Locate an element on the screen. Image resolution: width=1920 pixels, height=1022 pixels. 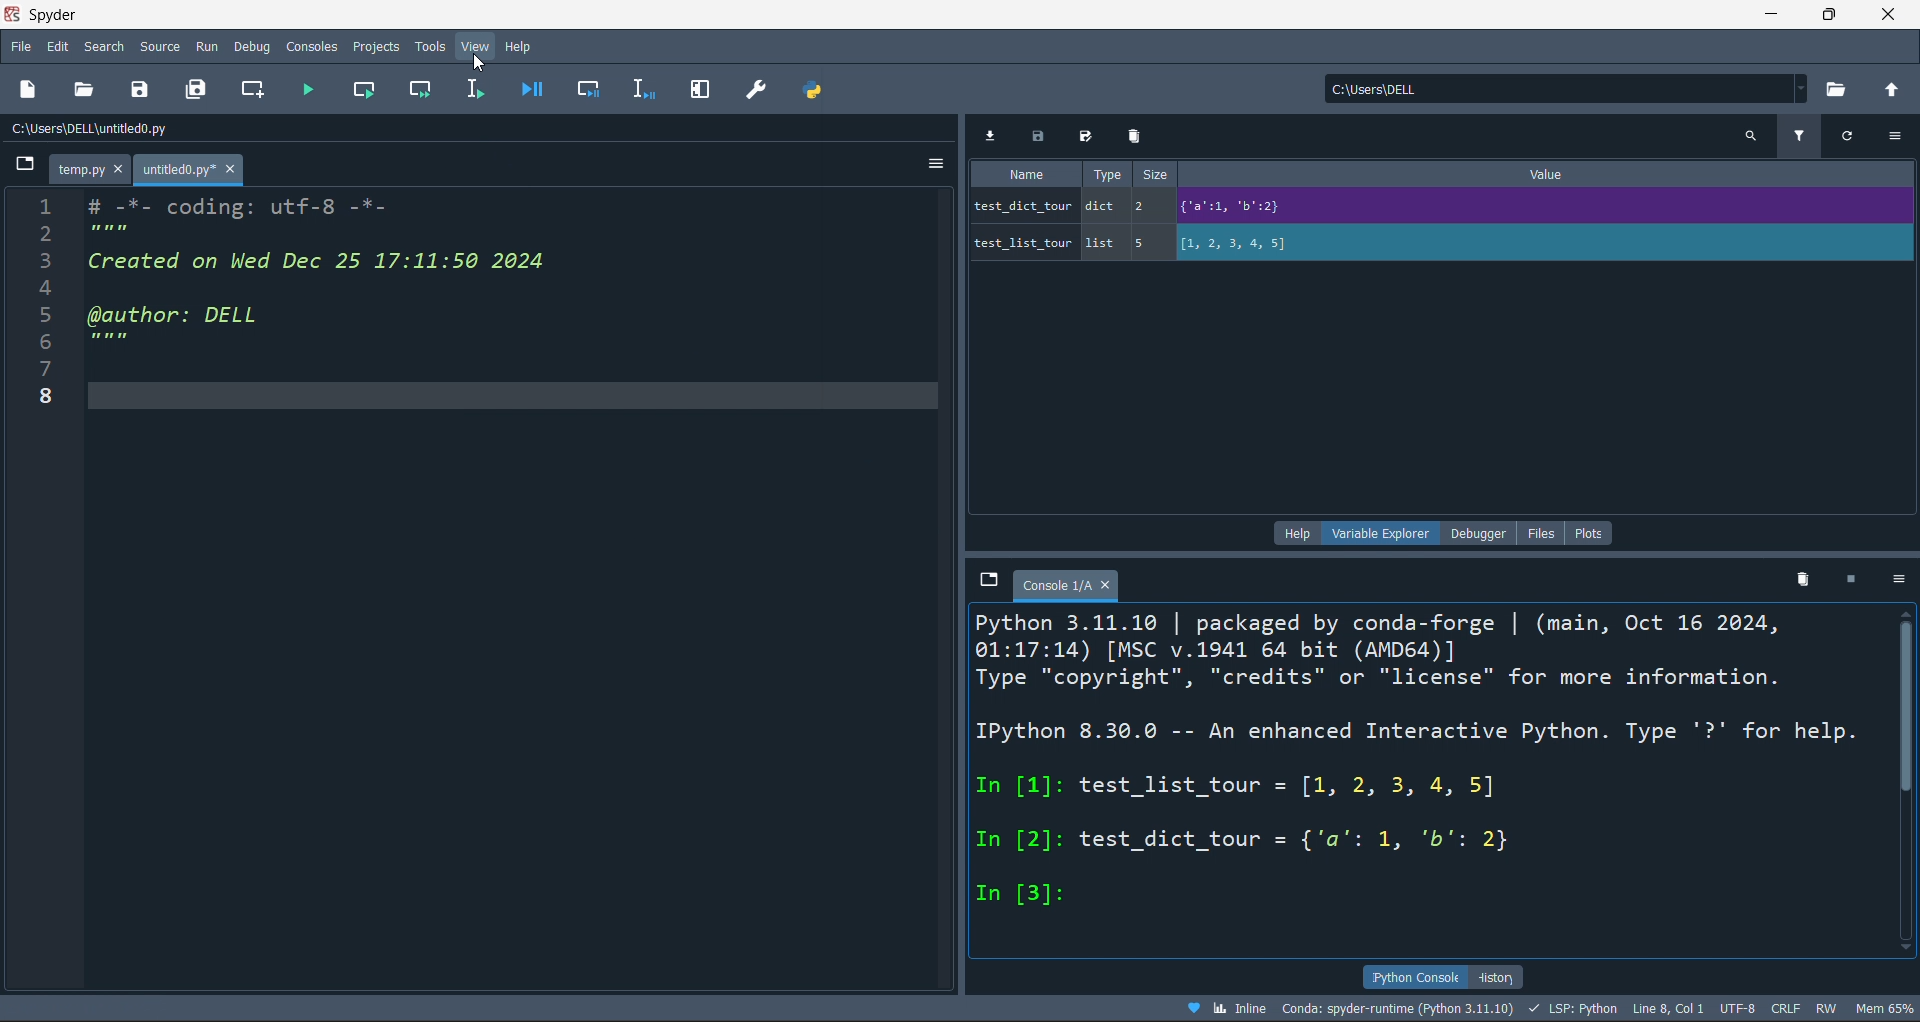
run cell is located at coordinates (364, 91).